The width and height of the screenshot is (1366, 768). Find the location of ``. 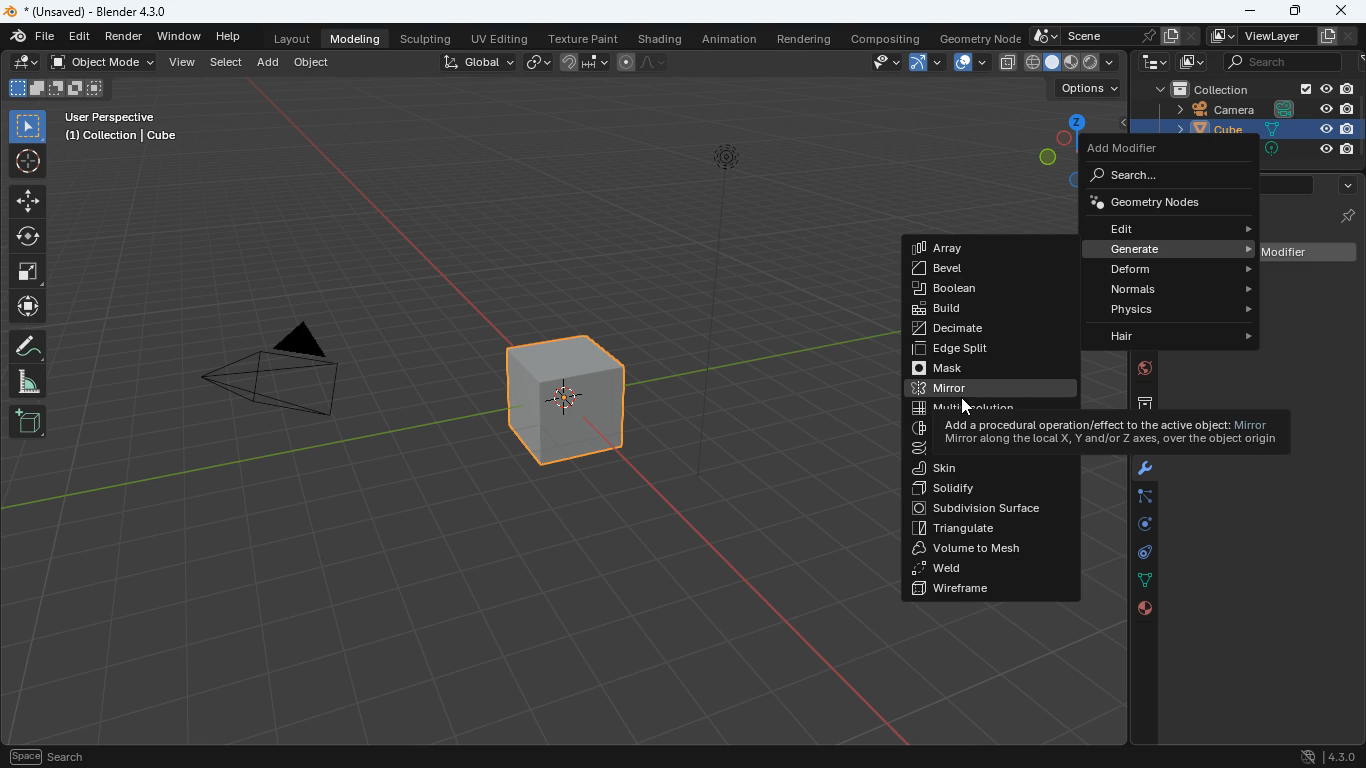

 is located at coordinates (1306, 89).